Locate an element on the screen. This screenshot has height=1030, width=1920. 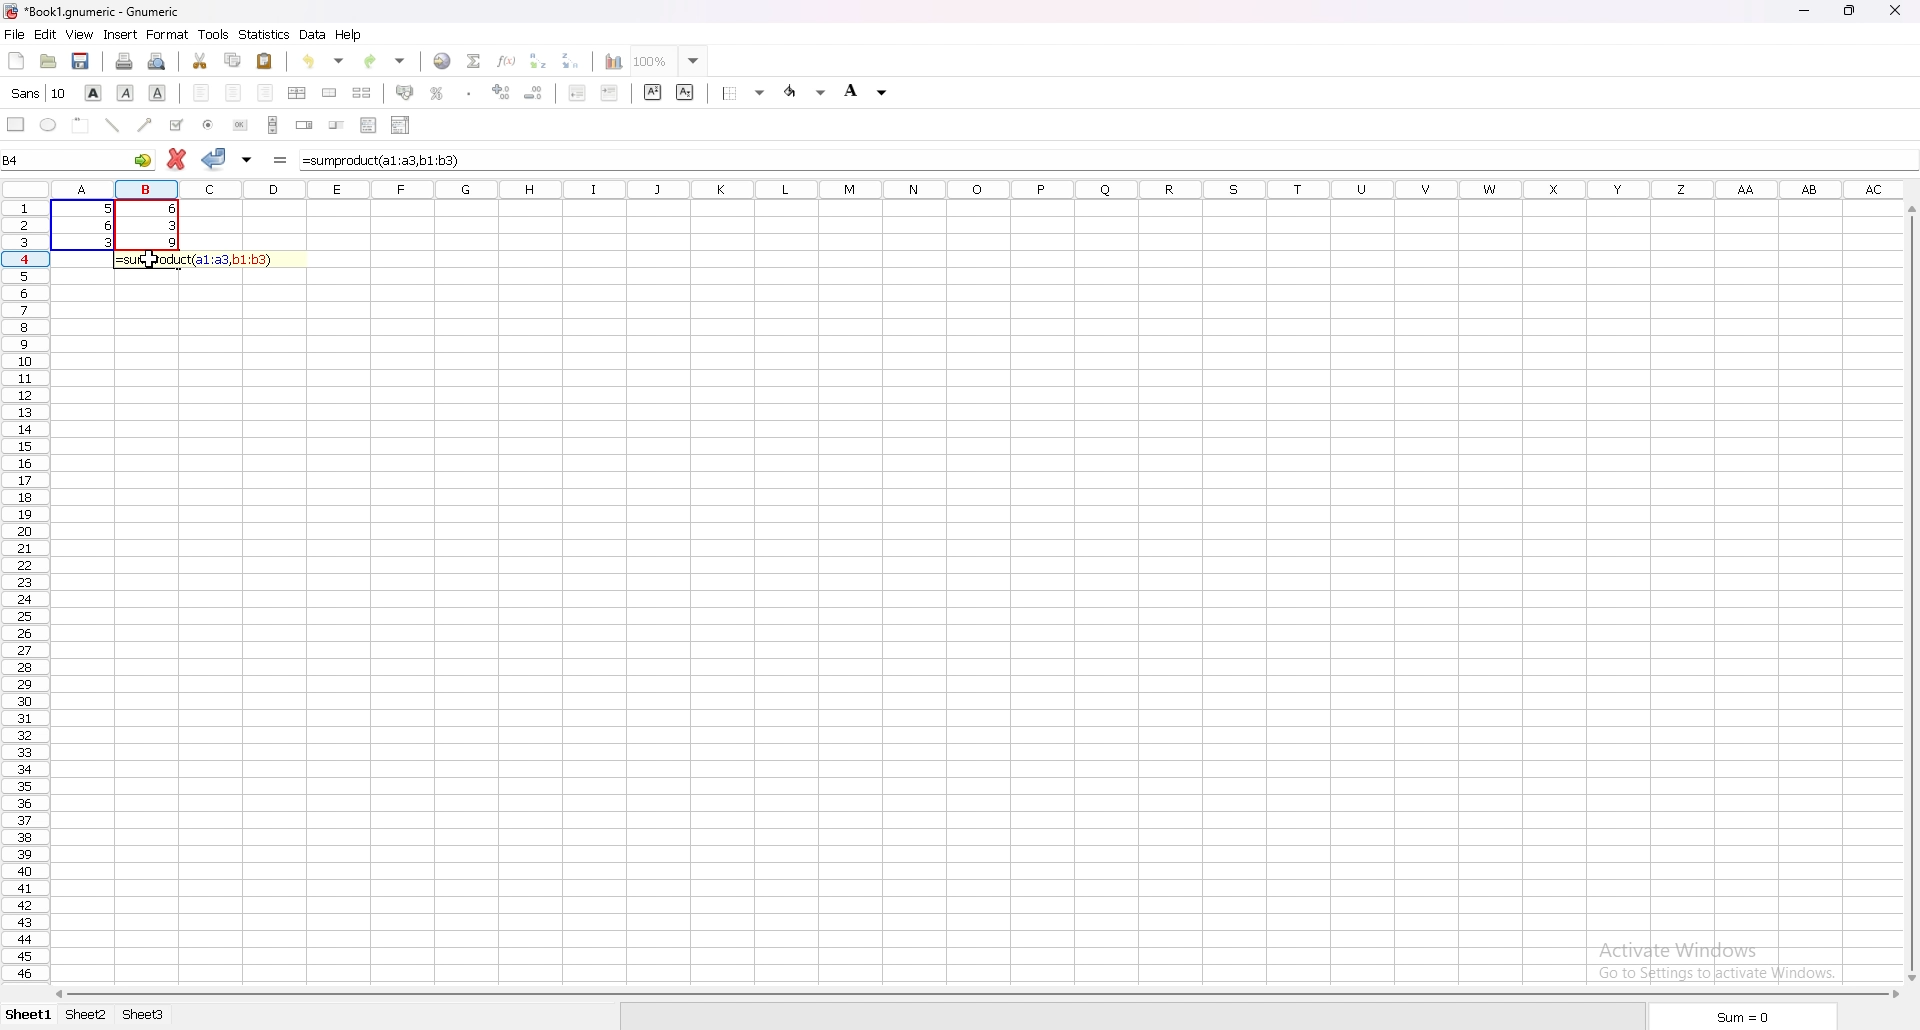
zoom is located at coordinates (670, 59).